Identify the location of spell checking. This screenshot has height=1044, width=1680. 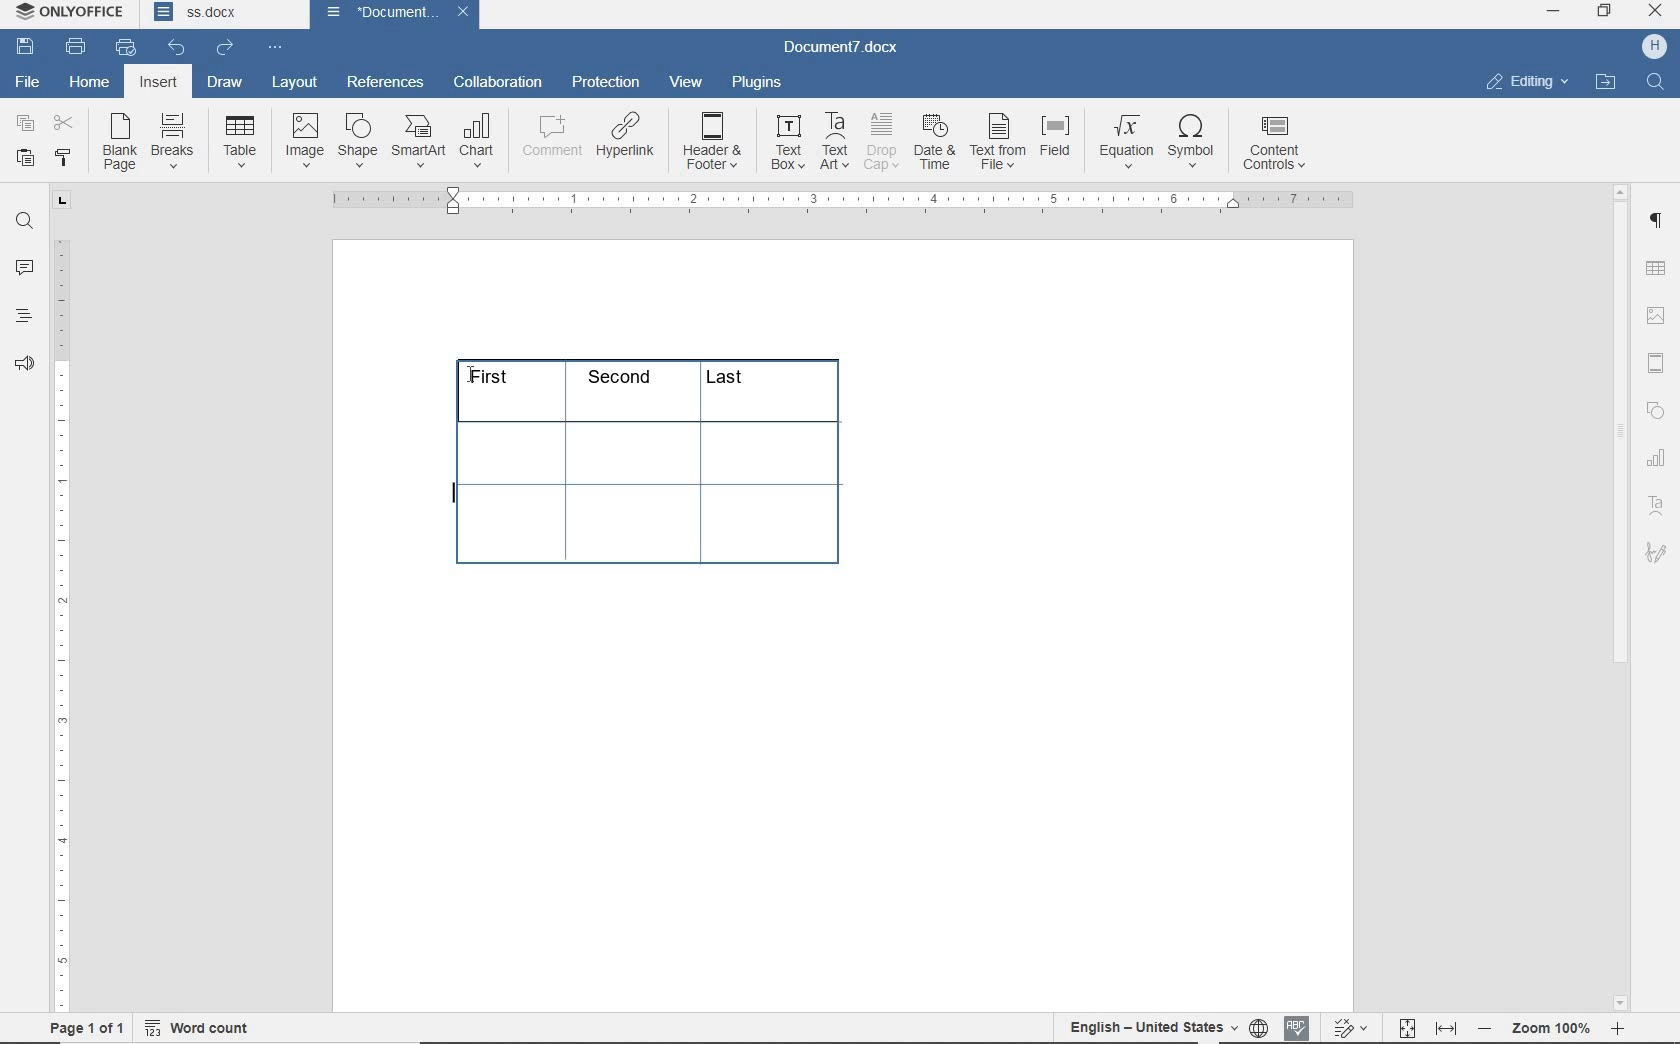
(1298, 1026).